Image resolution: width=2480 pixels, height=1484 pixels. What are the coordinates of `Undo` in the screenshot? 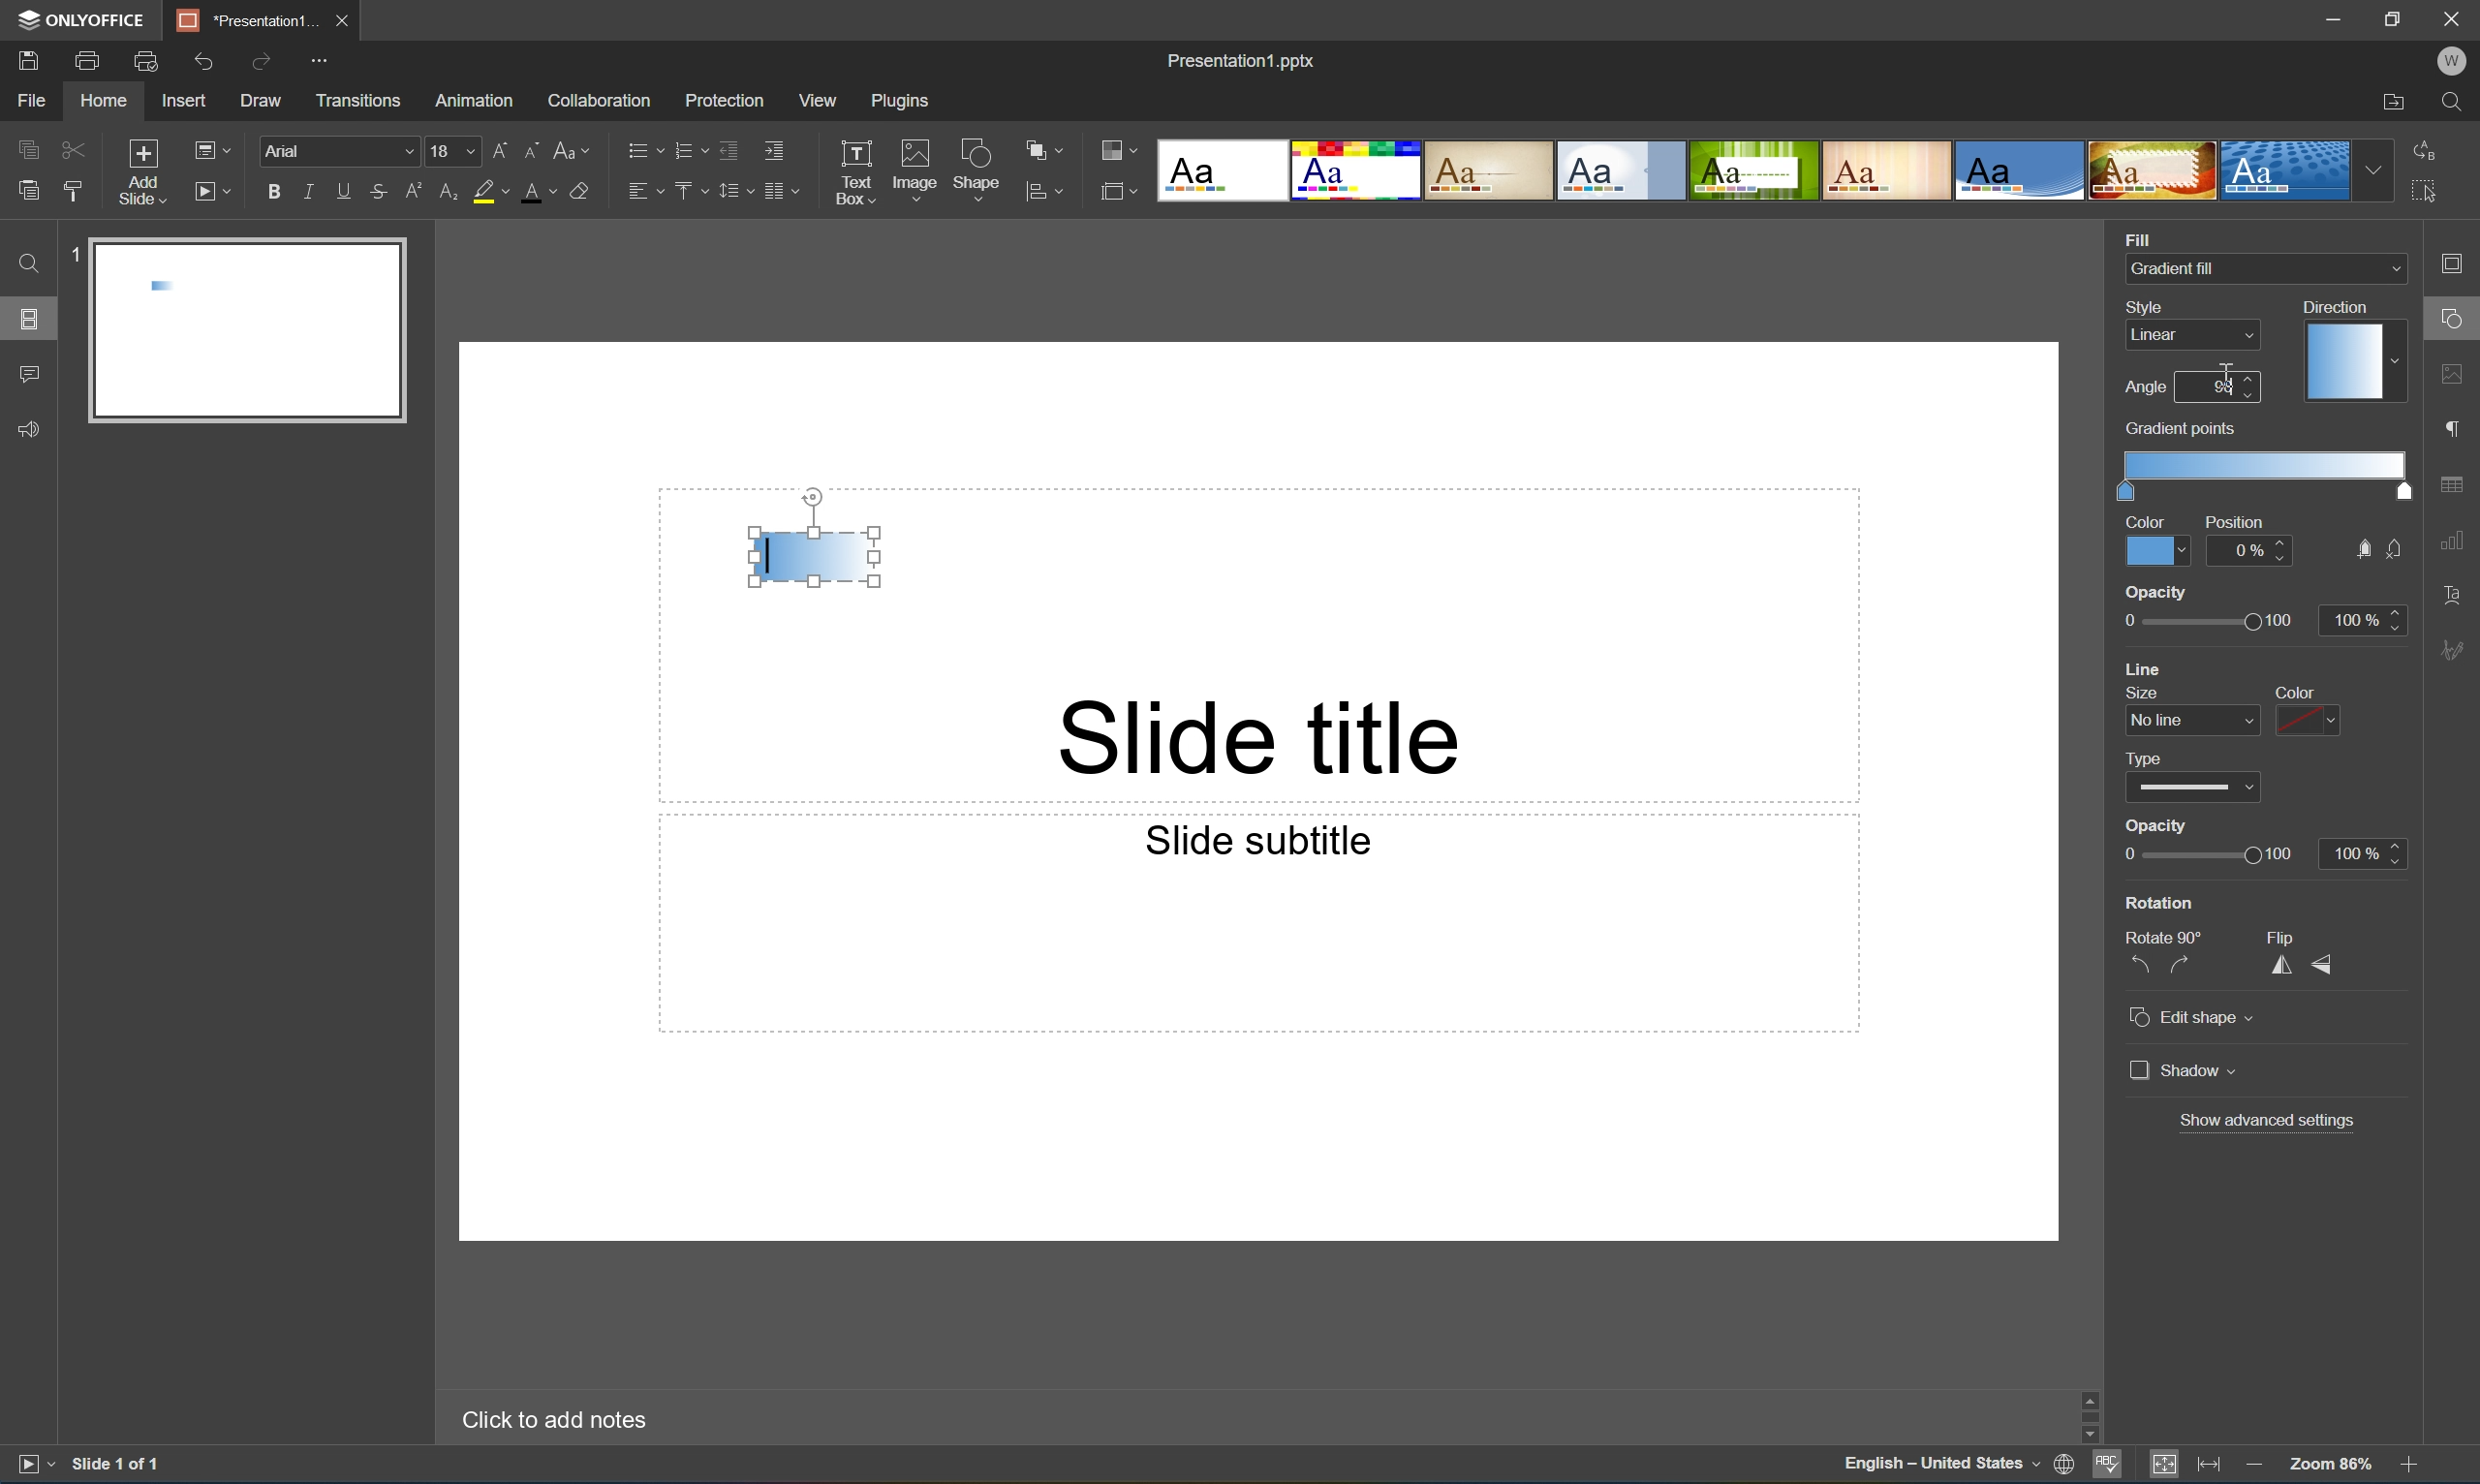 It's located at (200, 61).